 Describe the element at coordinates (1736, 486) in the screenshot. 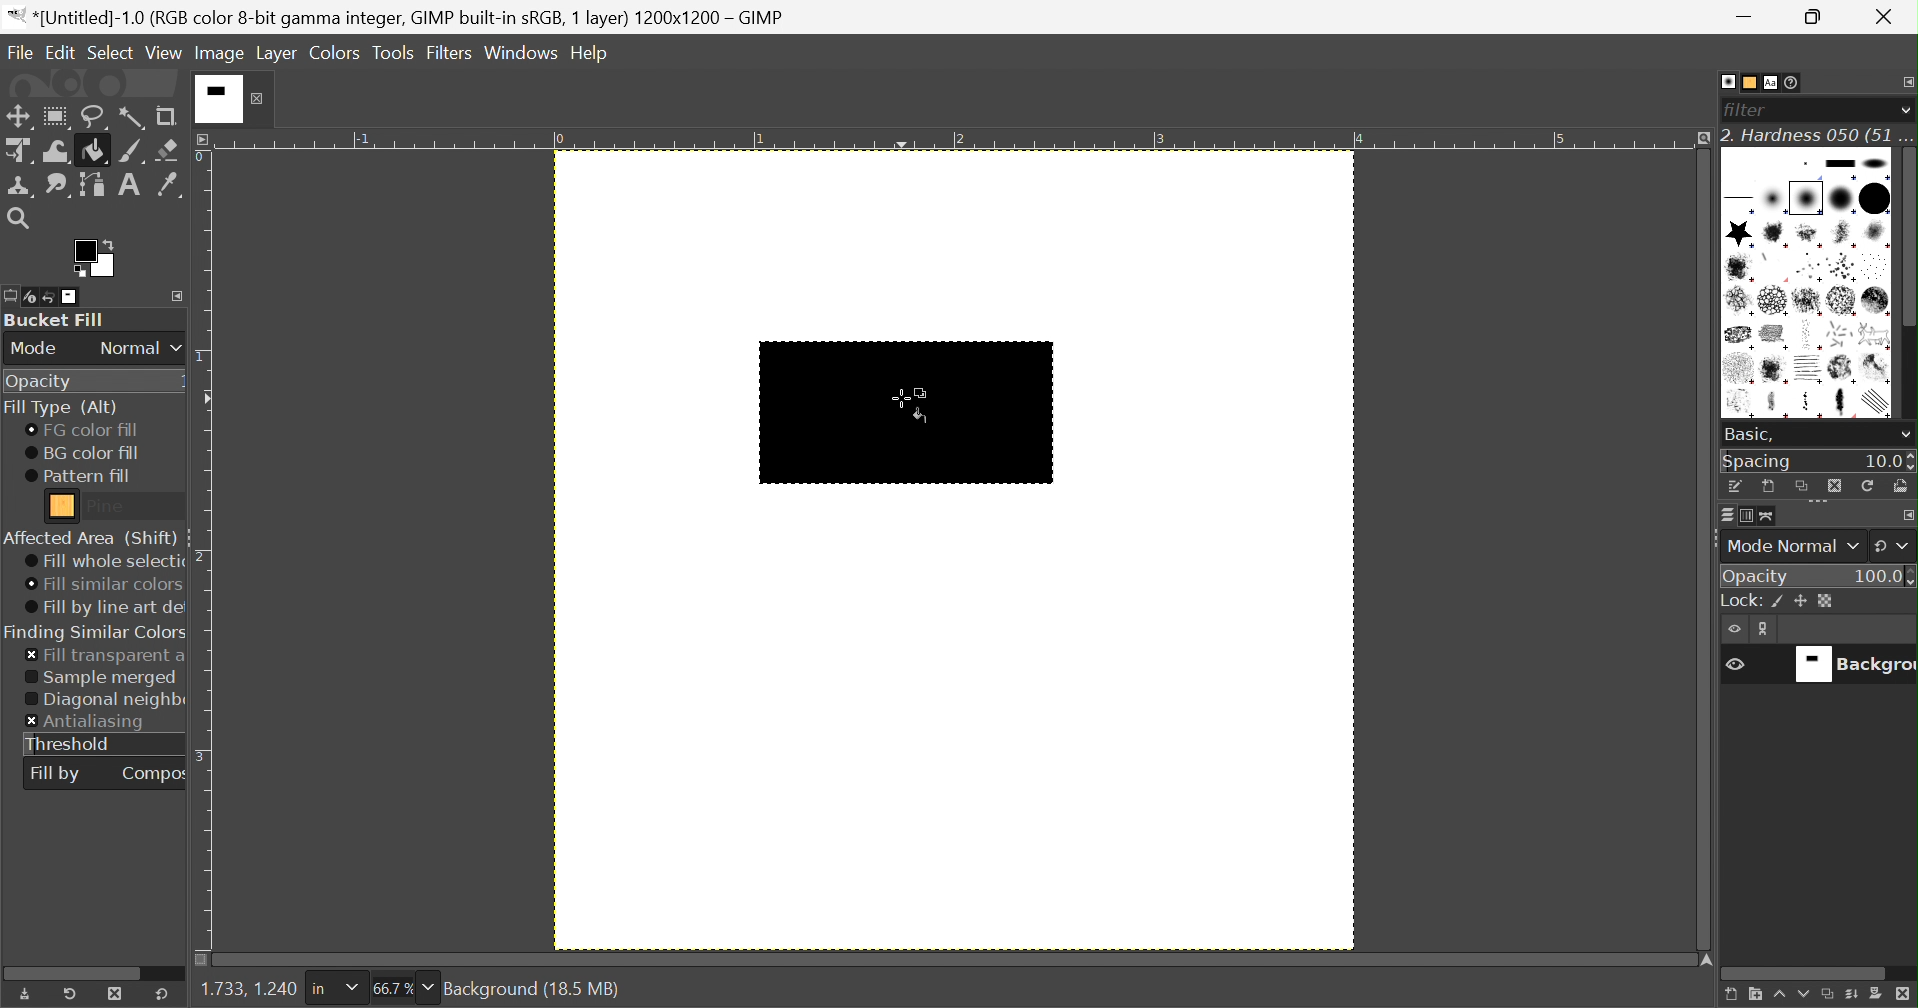

I see `Edit this brush` at that location.